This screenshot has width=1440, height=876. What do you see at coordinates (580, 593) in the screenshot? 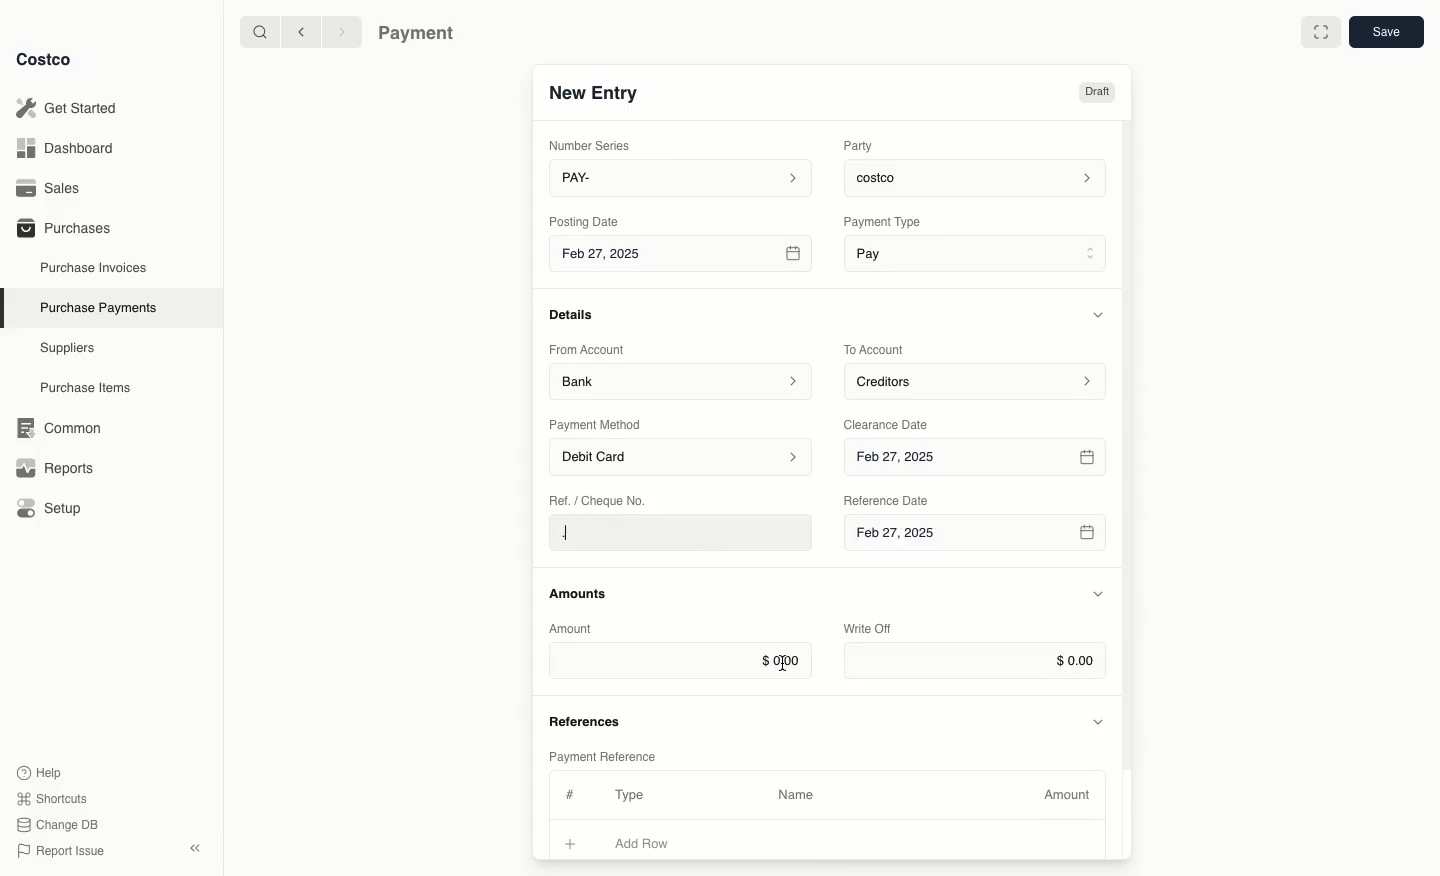
I see `Amounts` at bounding box center [580, 593].